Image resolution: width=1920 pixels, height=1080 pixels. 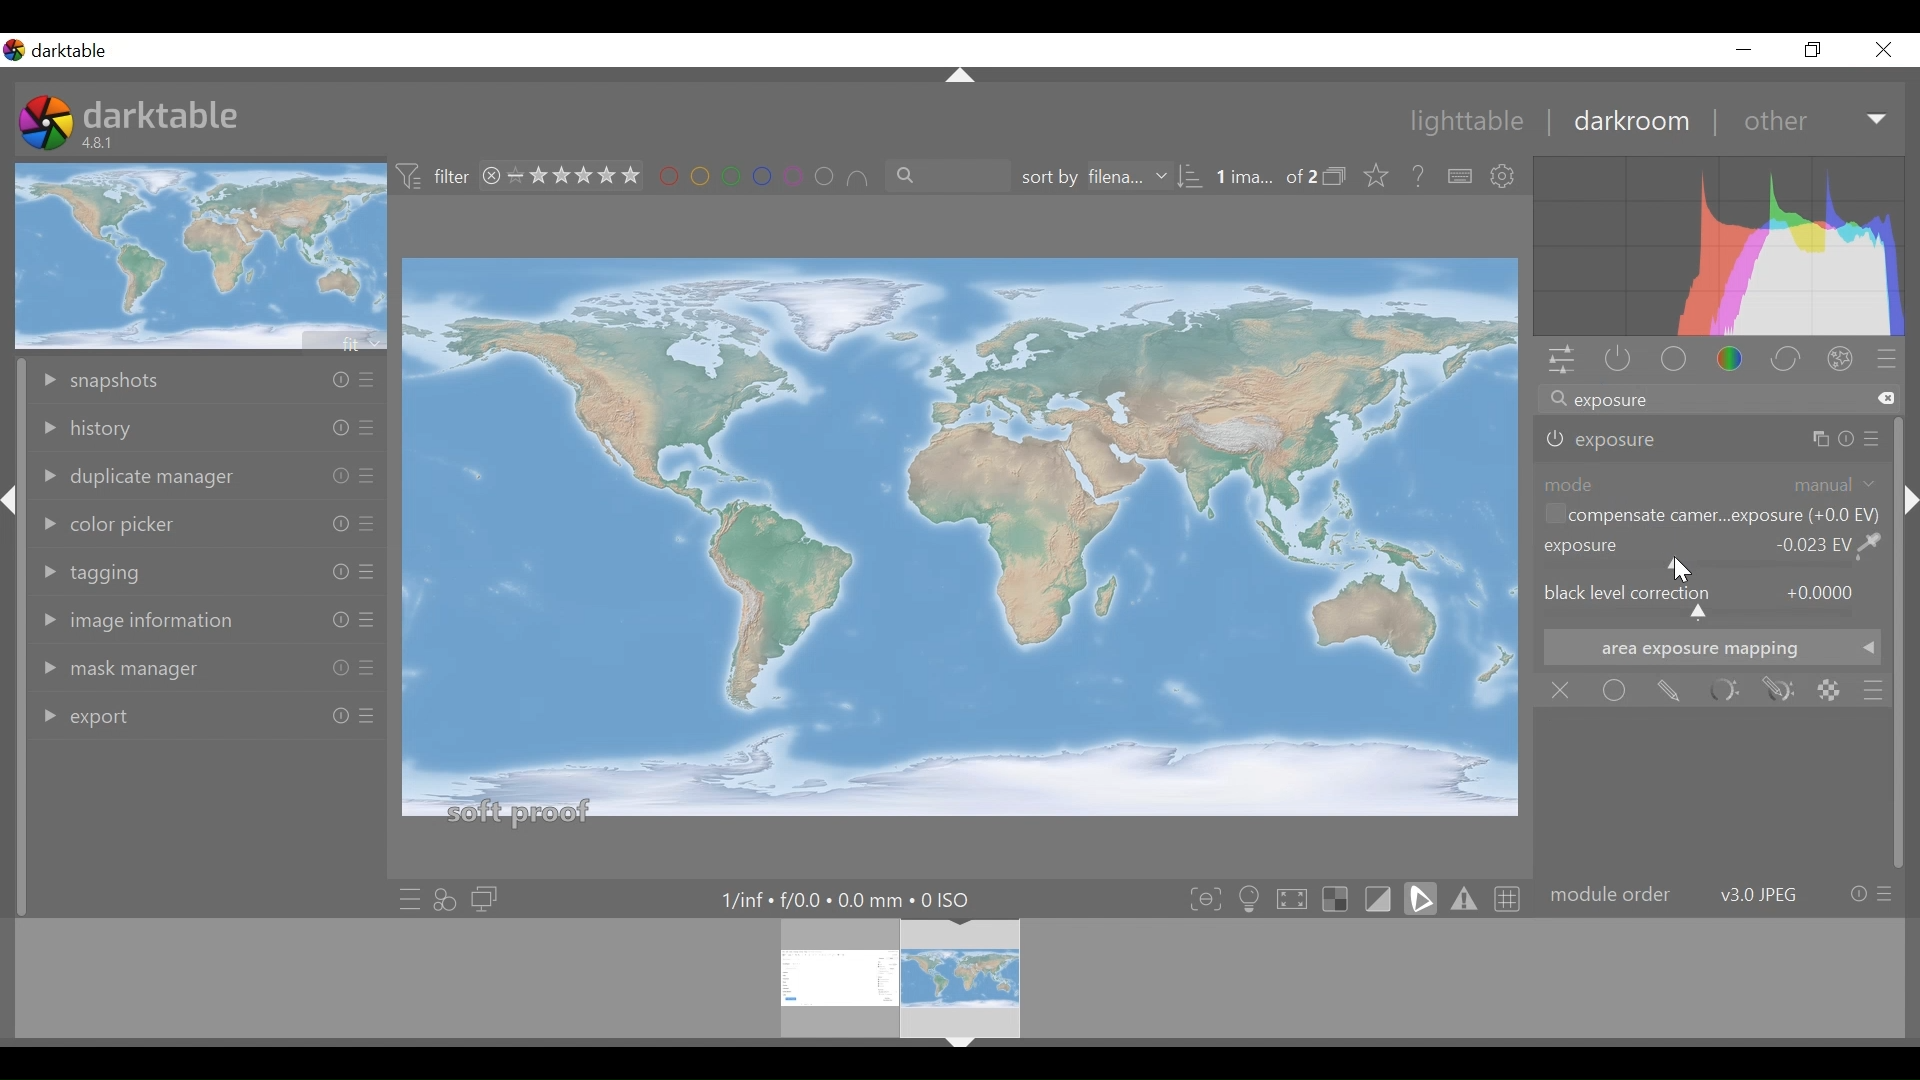 What do you see at coordinates (368, 477) in the screenshot?
I see `` at bounding box center [368, 477].